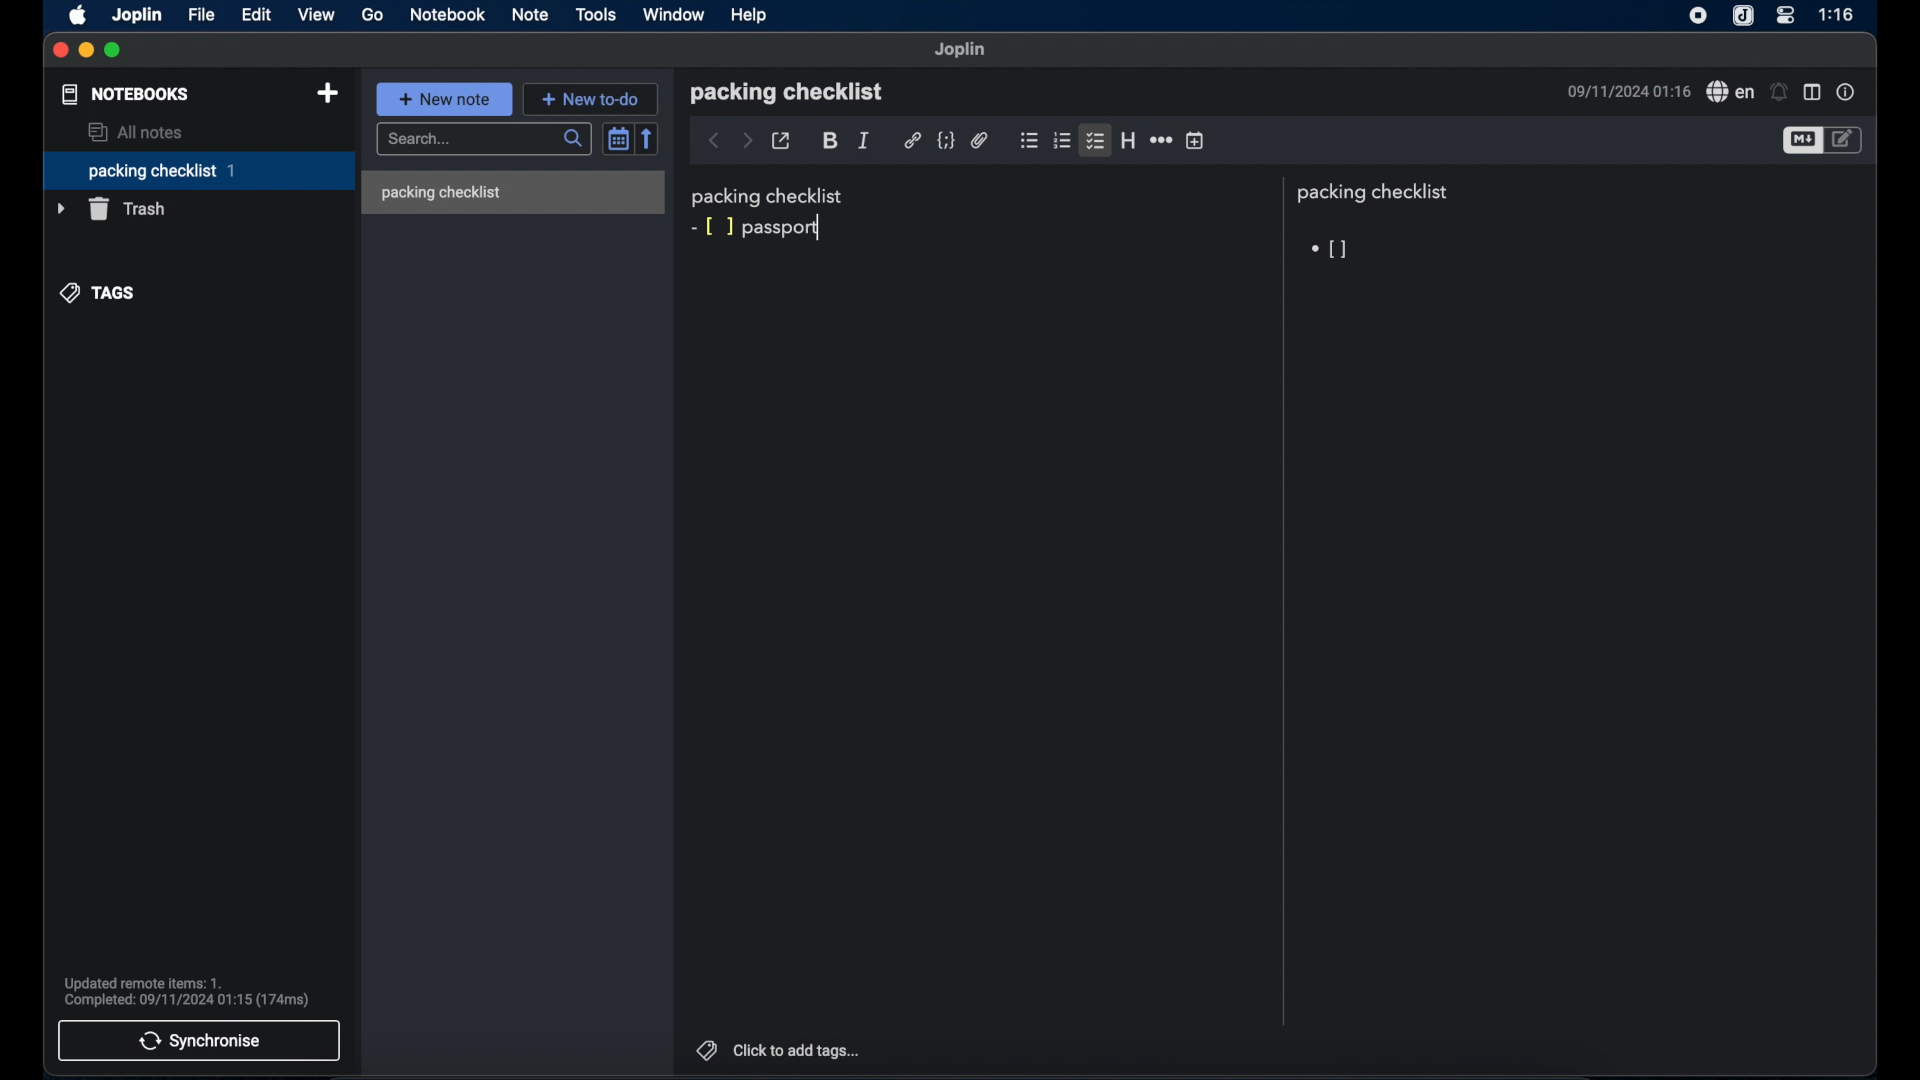  What do you see at coordinates (1196, 141) in the screenshot?
I see `insert time` at bounding box center [1196, 141].